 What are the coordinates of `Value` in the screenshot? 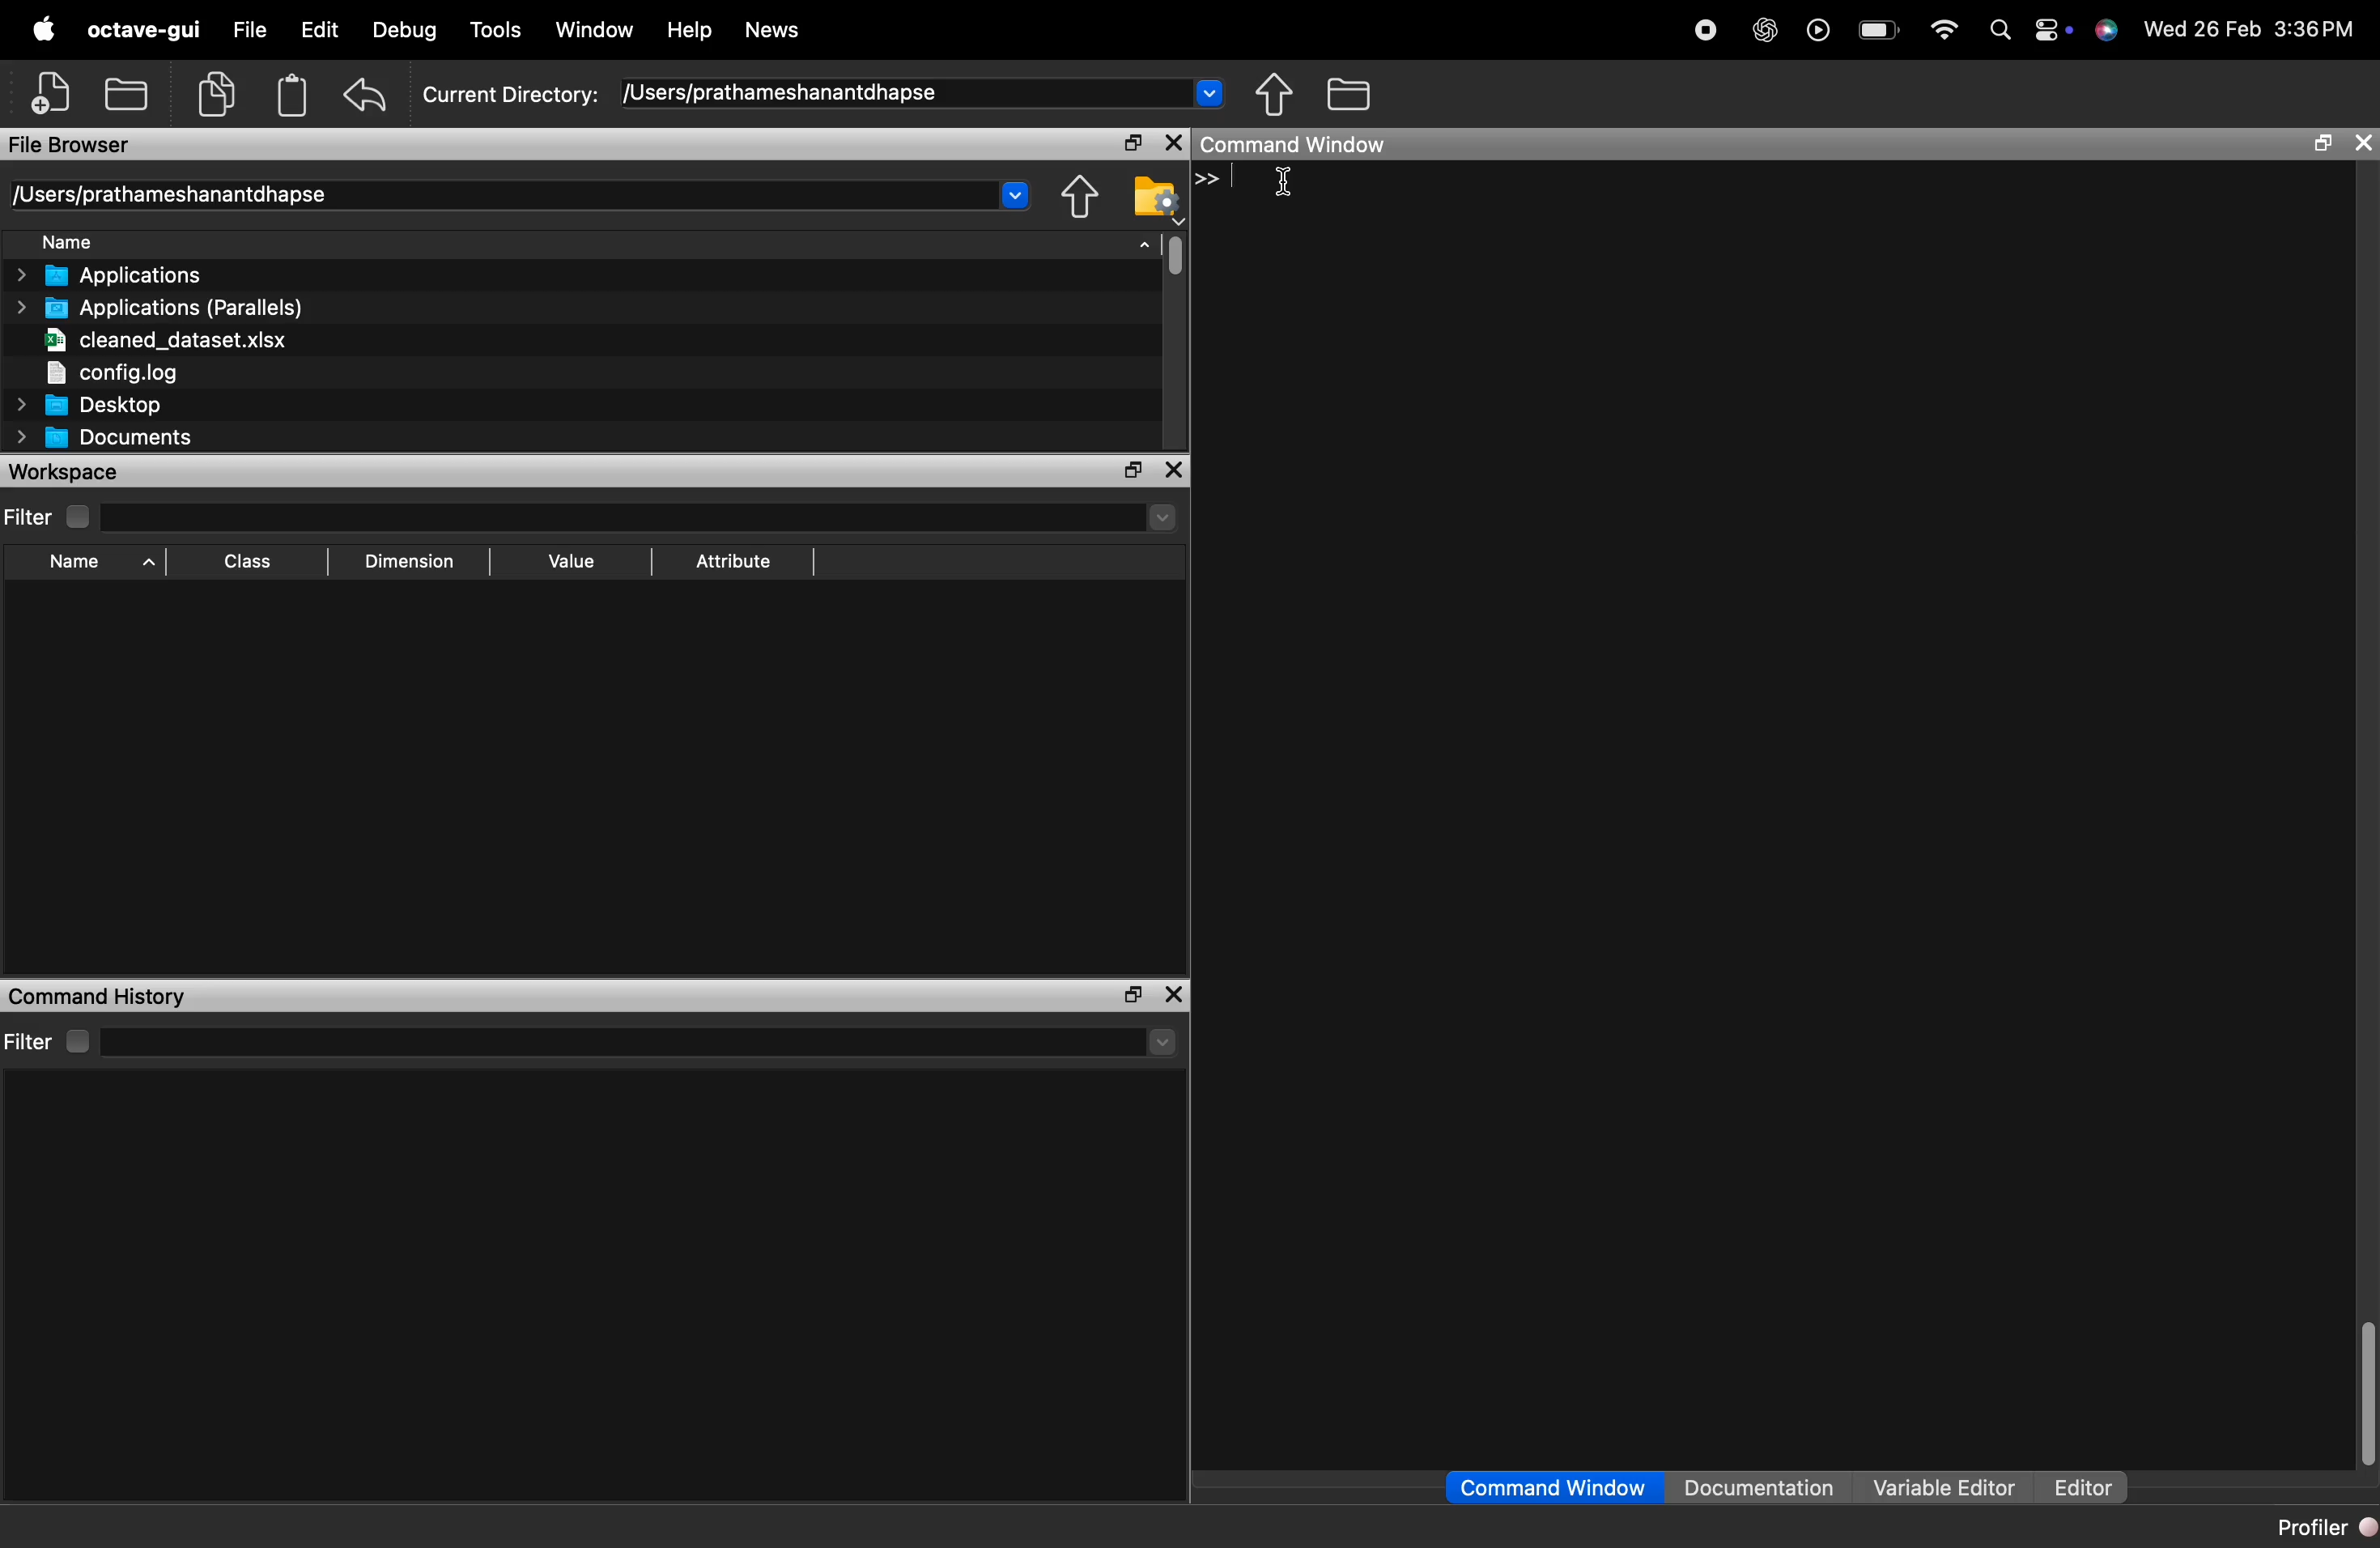 It's located at (566, 565).